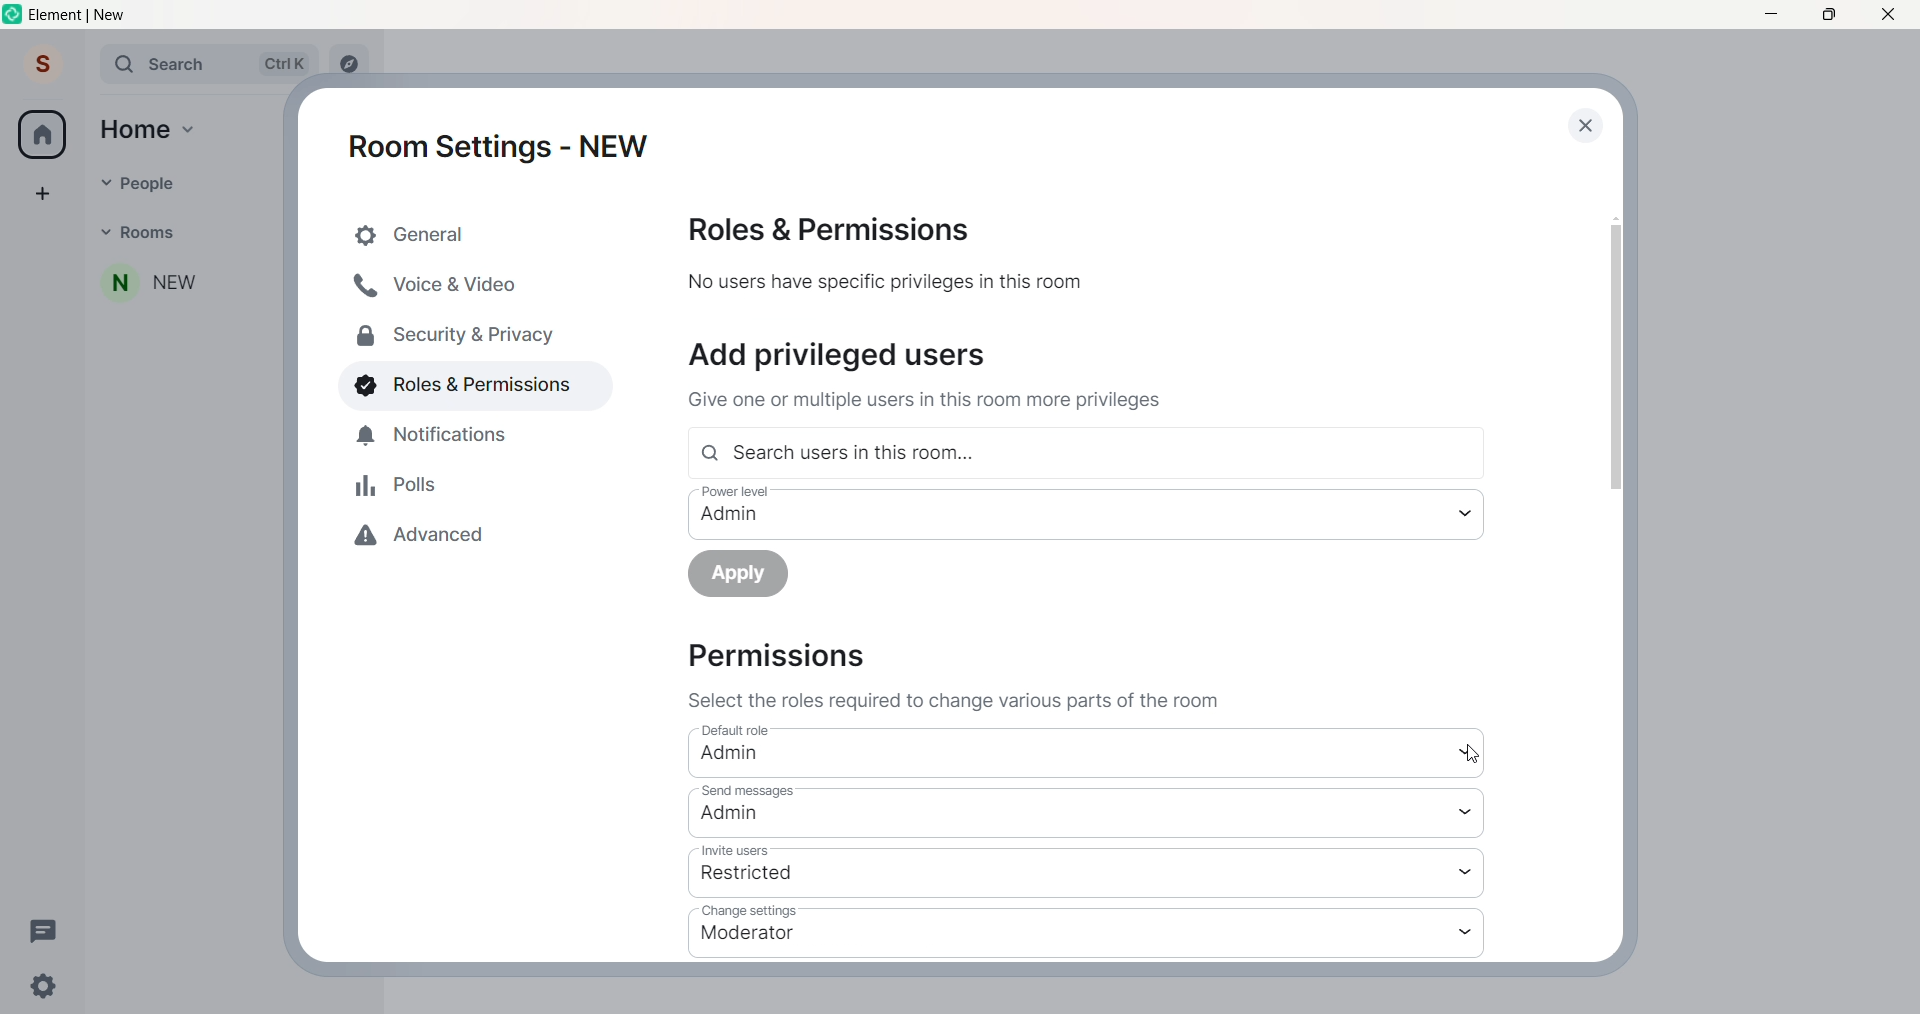  I want to click on title, so click(84, 14).